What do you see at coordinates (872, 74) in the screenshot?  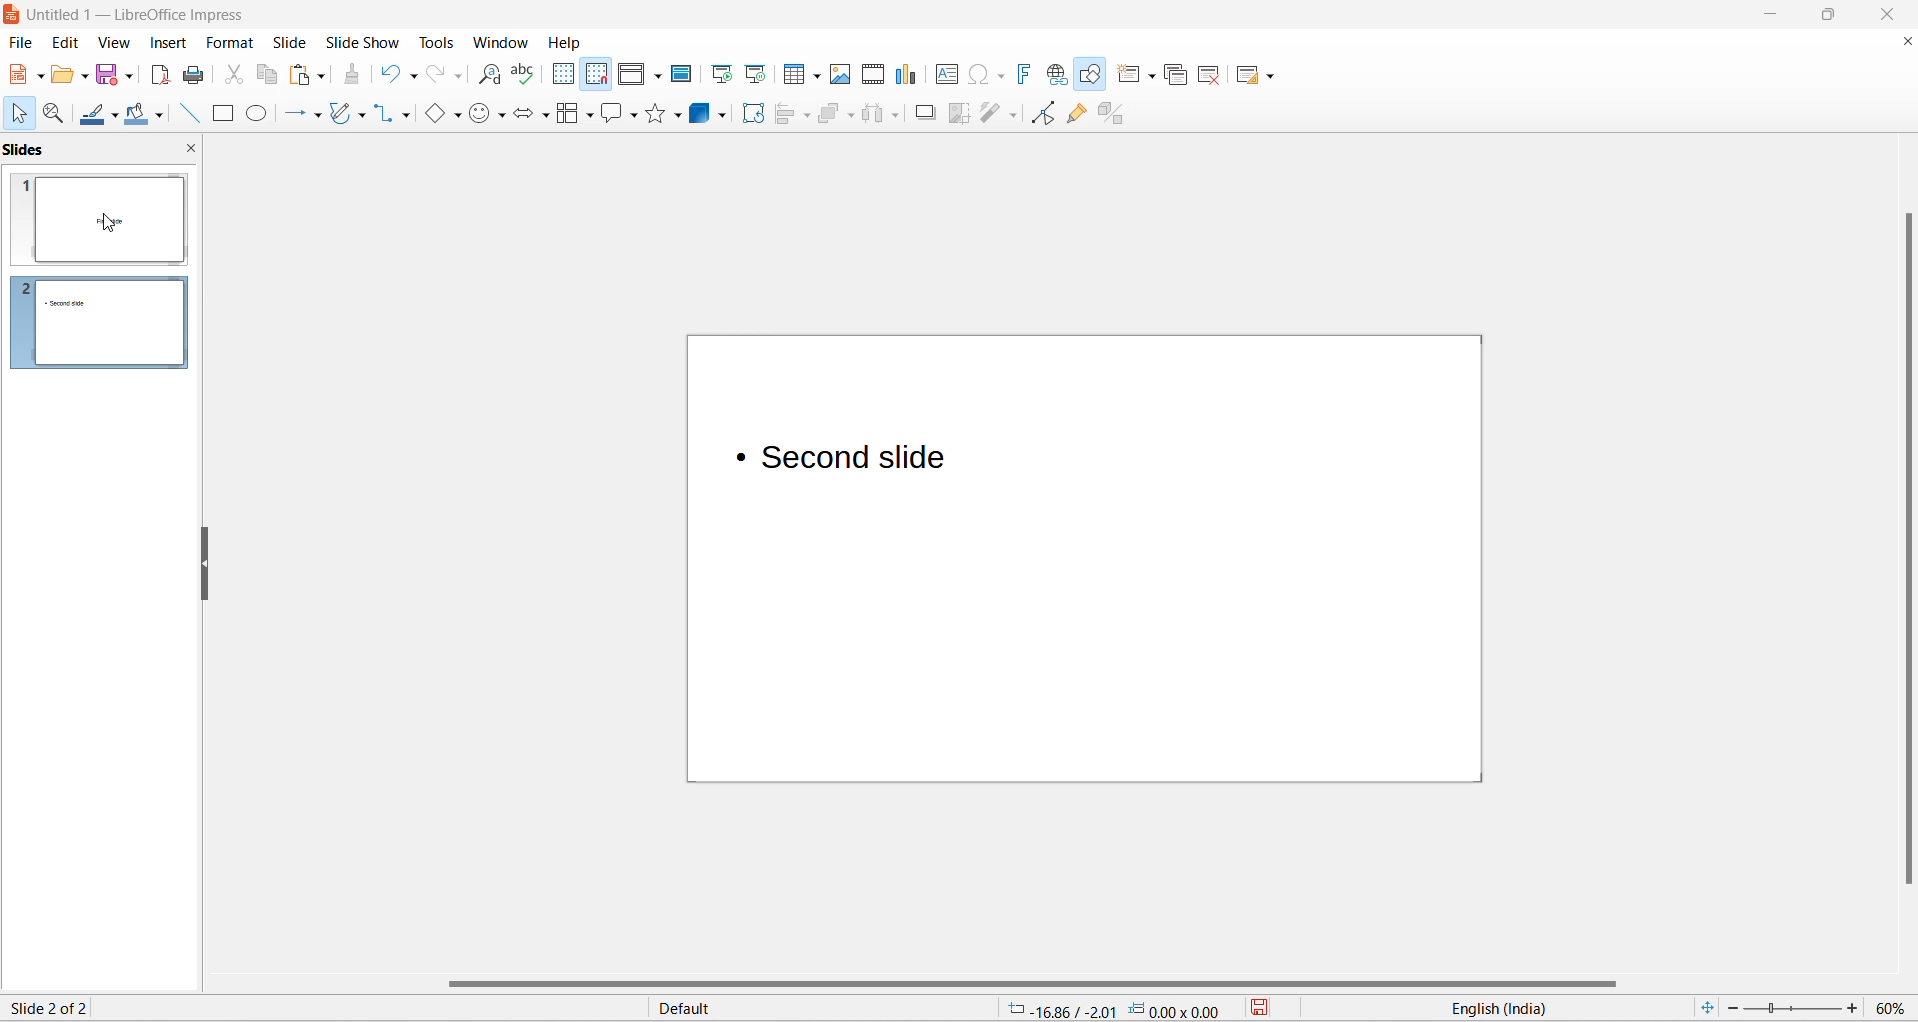 I see `insert audio and video` at bounding box center [872, 74].